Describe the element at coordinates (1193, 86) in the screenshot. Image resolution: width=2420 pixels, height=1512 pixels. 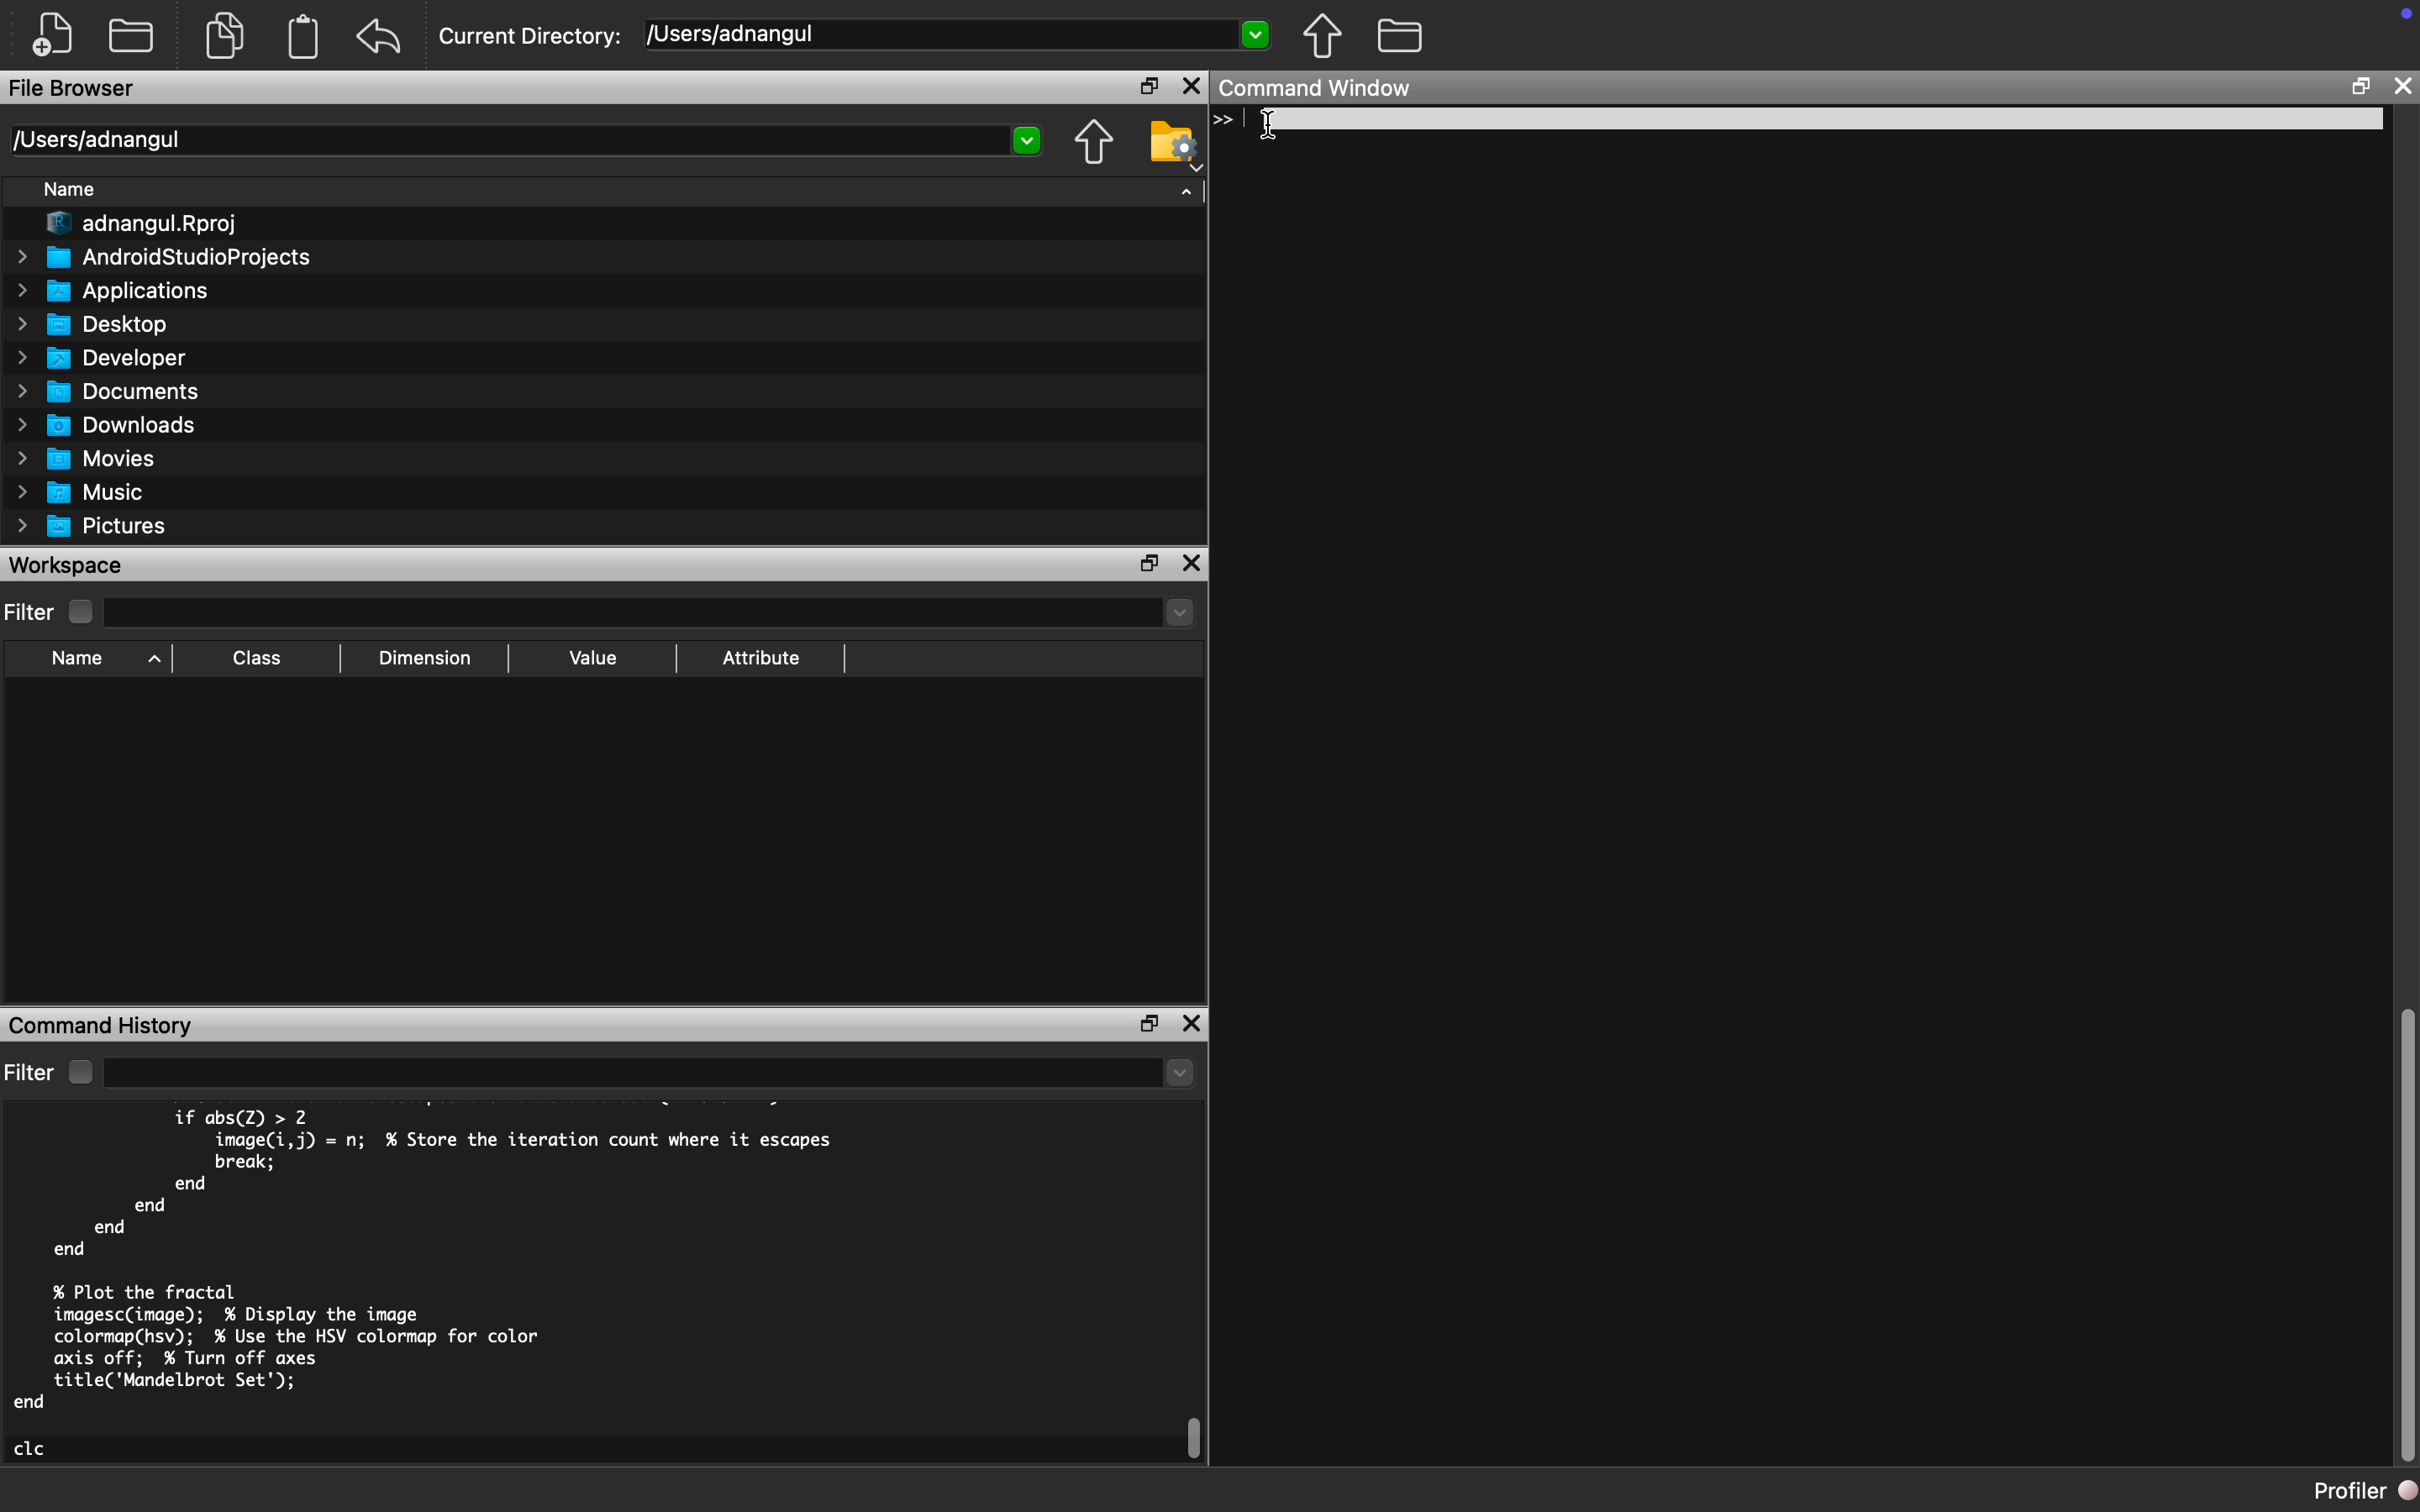
I see `Close` at that location.